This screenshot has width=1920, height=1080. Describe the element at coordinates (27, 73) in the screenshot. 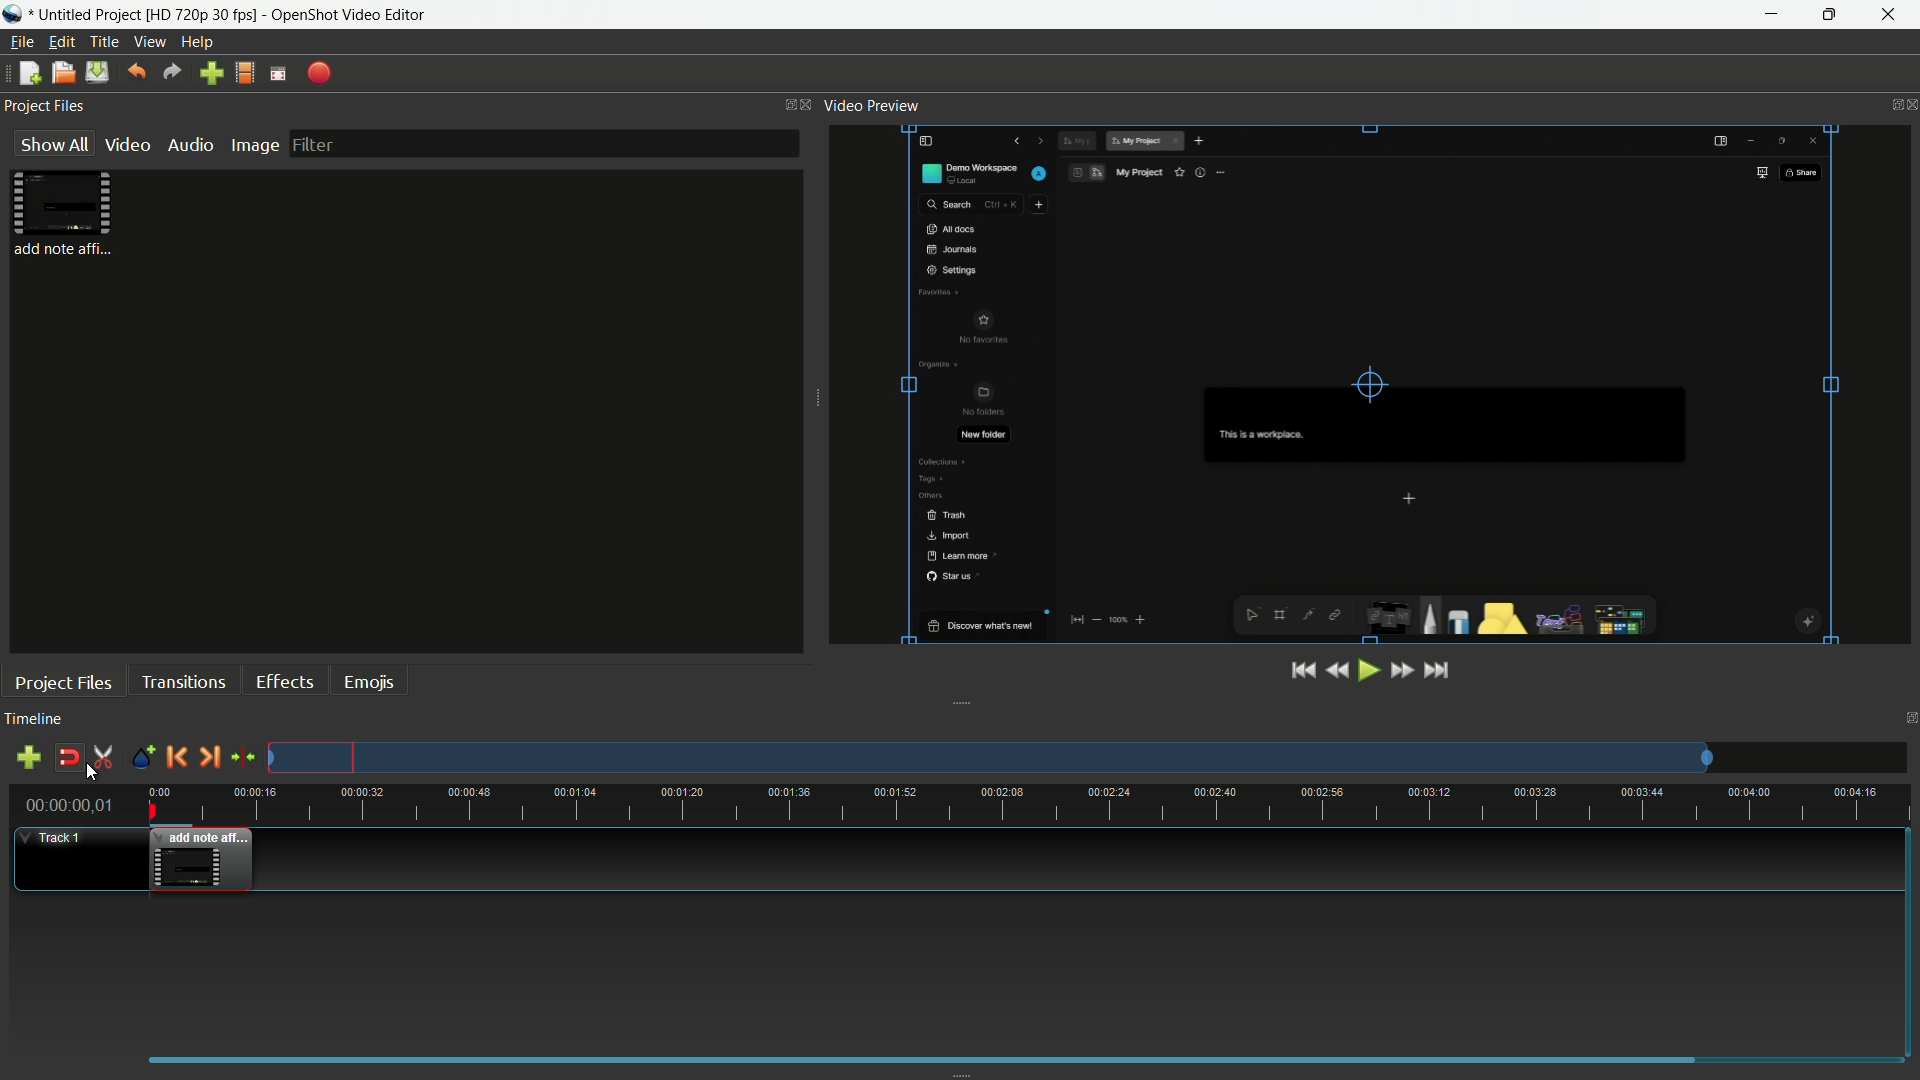

I see `new file` at that location.